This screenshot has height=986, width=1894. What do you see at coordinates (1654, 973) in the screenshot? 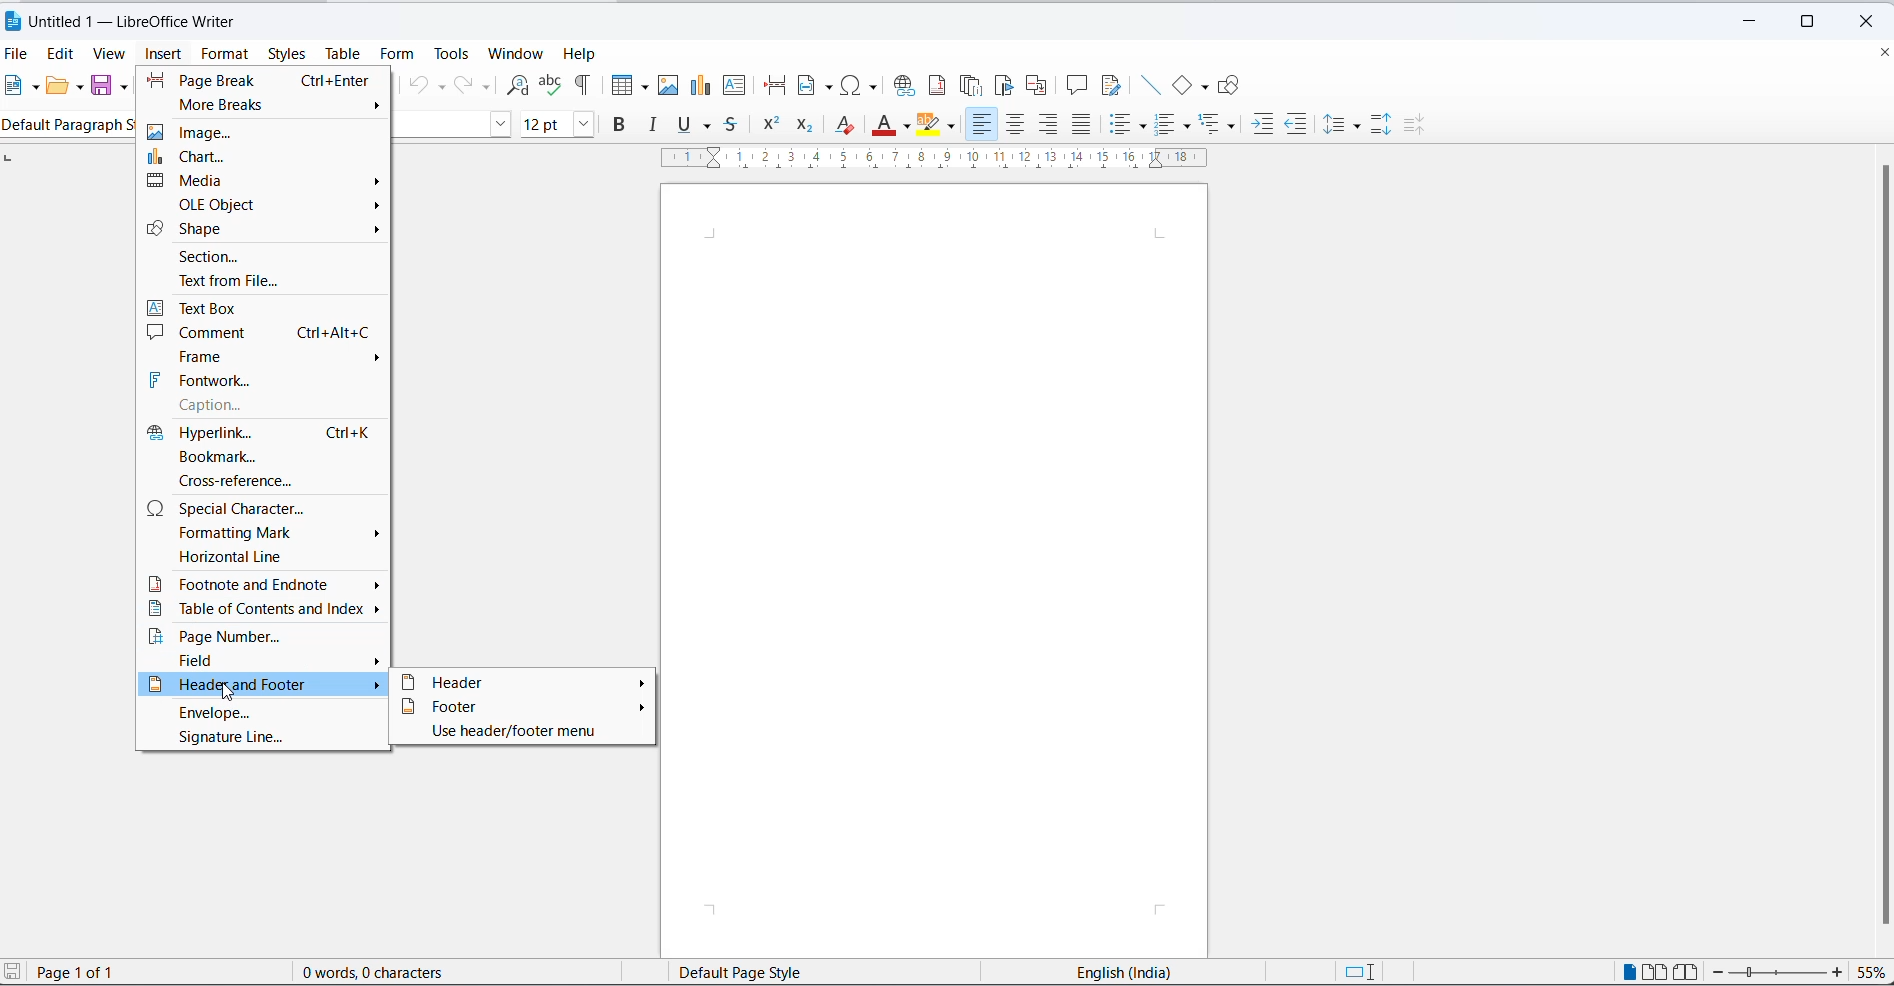
I see `multi page view` at bounding box center [1654, 973].